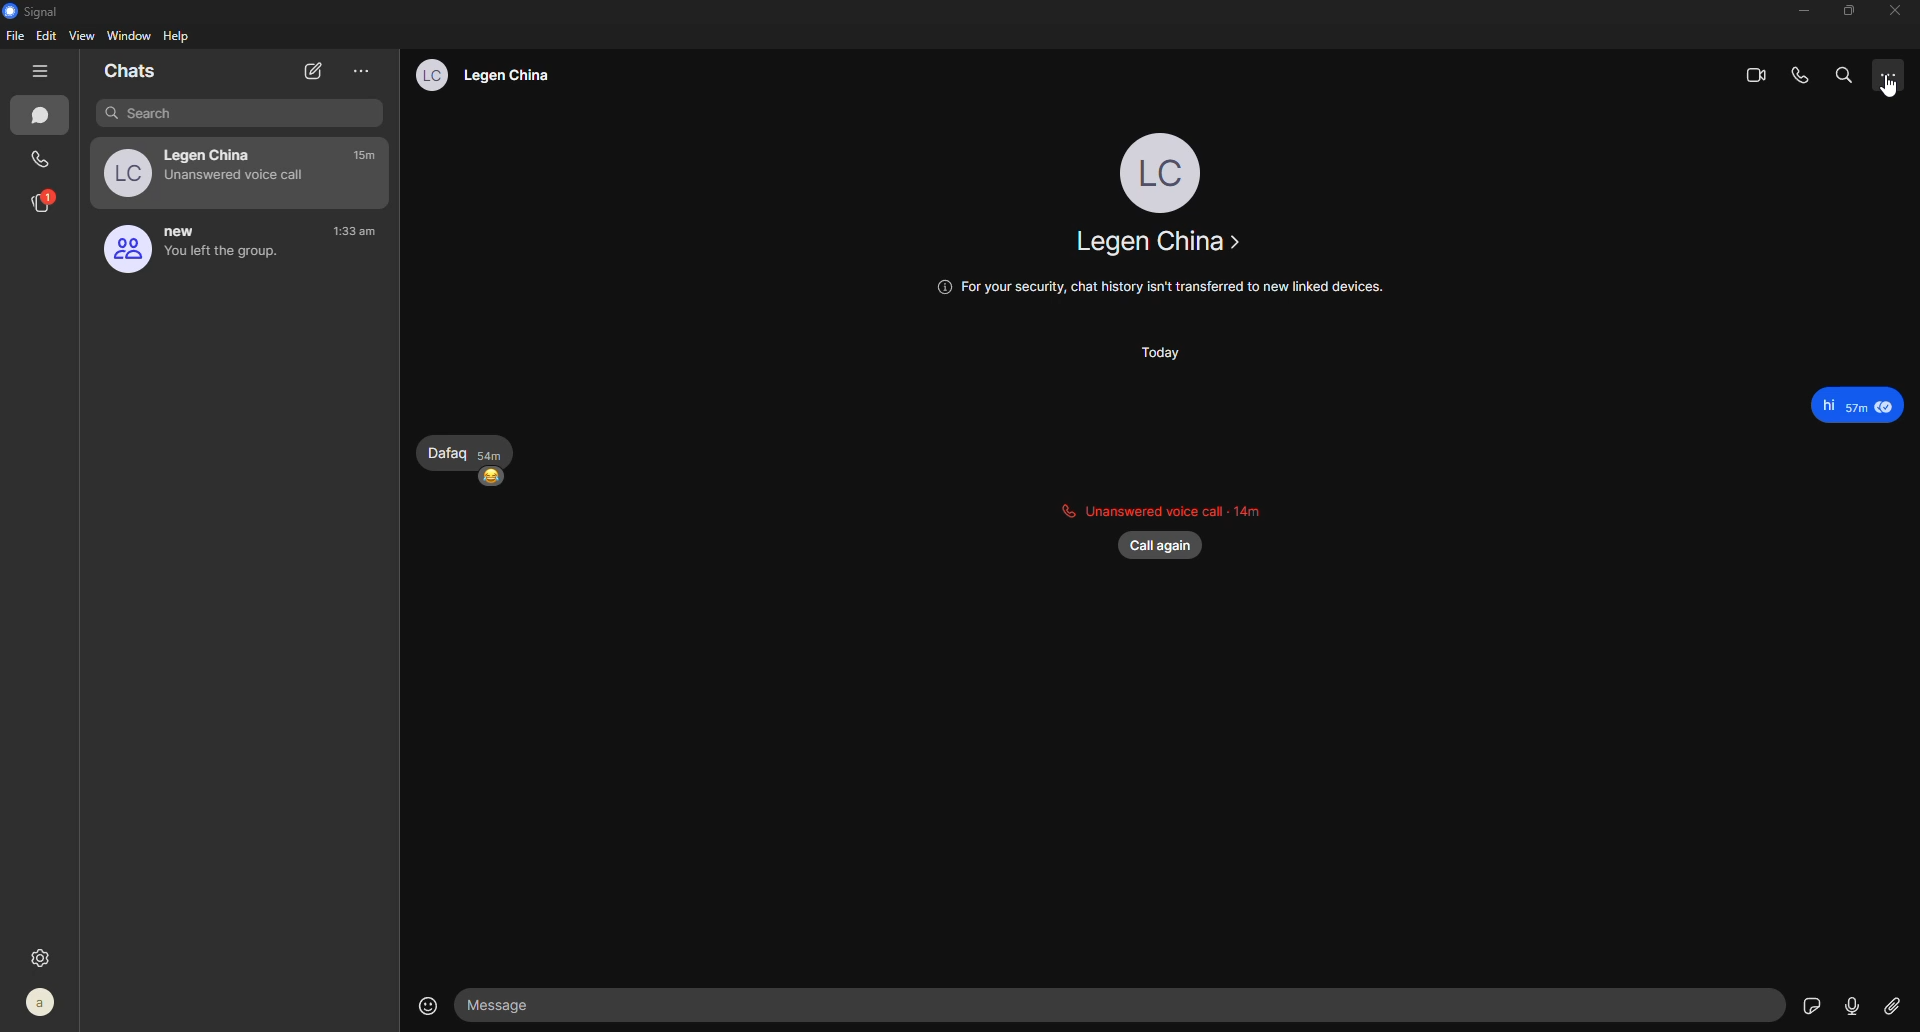  What do you see at coordinates (1843, 75) in the screenshot?
I see `search` at bounding box center [1843, 75].